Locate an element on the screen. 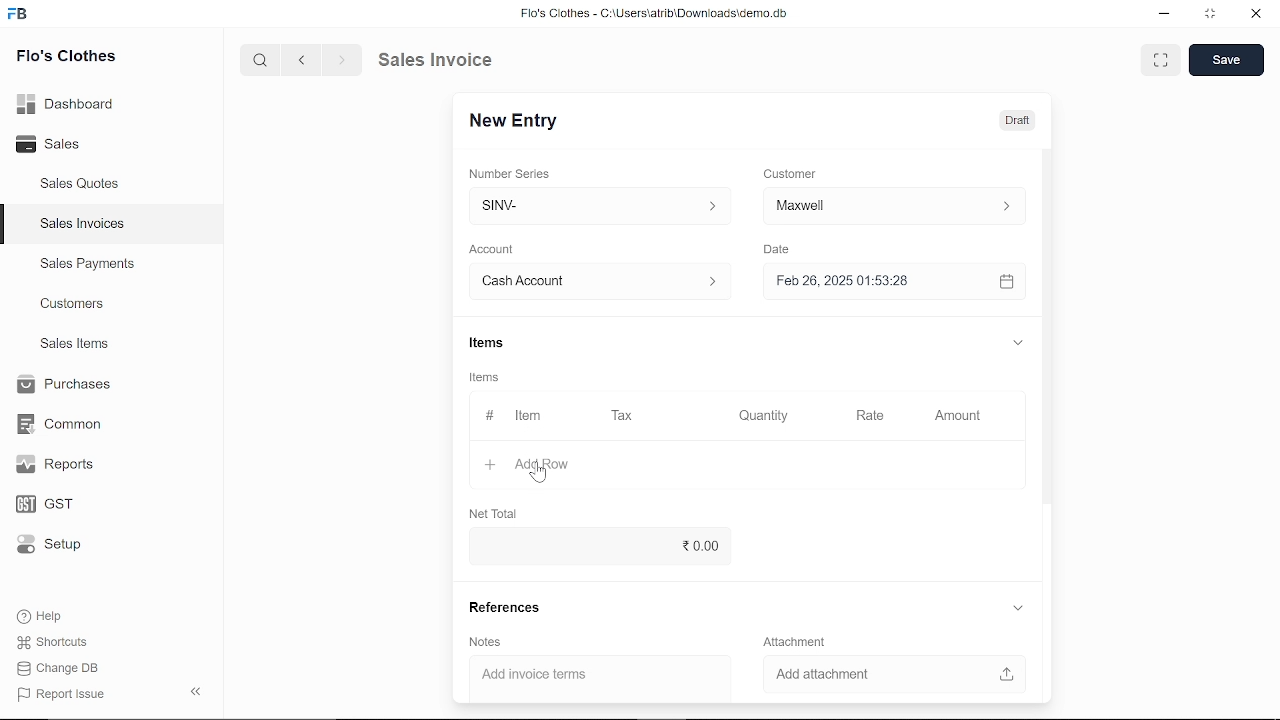 The width and height of the screenshot is (1280, 720). GST is located at coordinates (62, 505).